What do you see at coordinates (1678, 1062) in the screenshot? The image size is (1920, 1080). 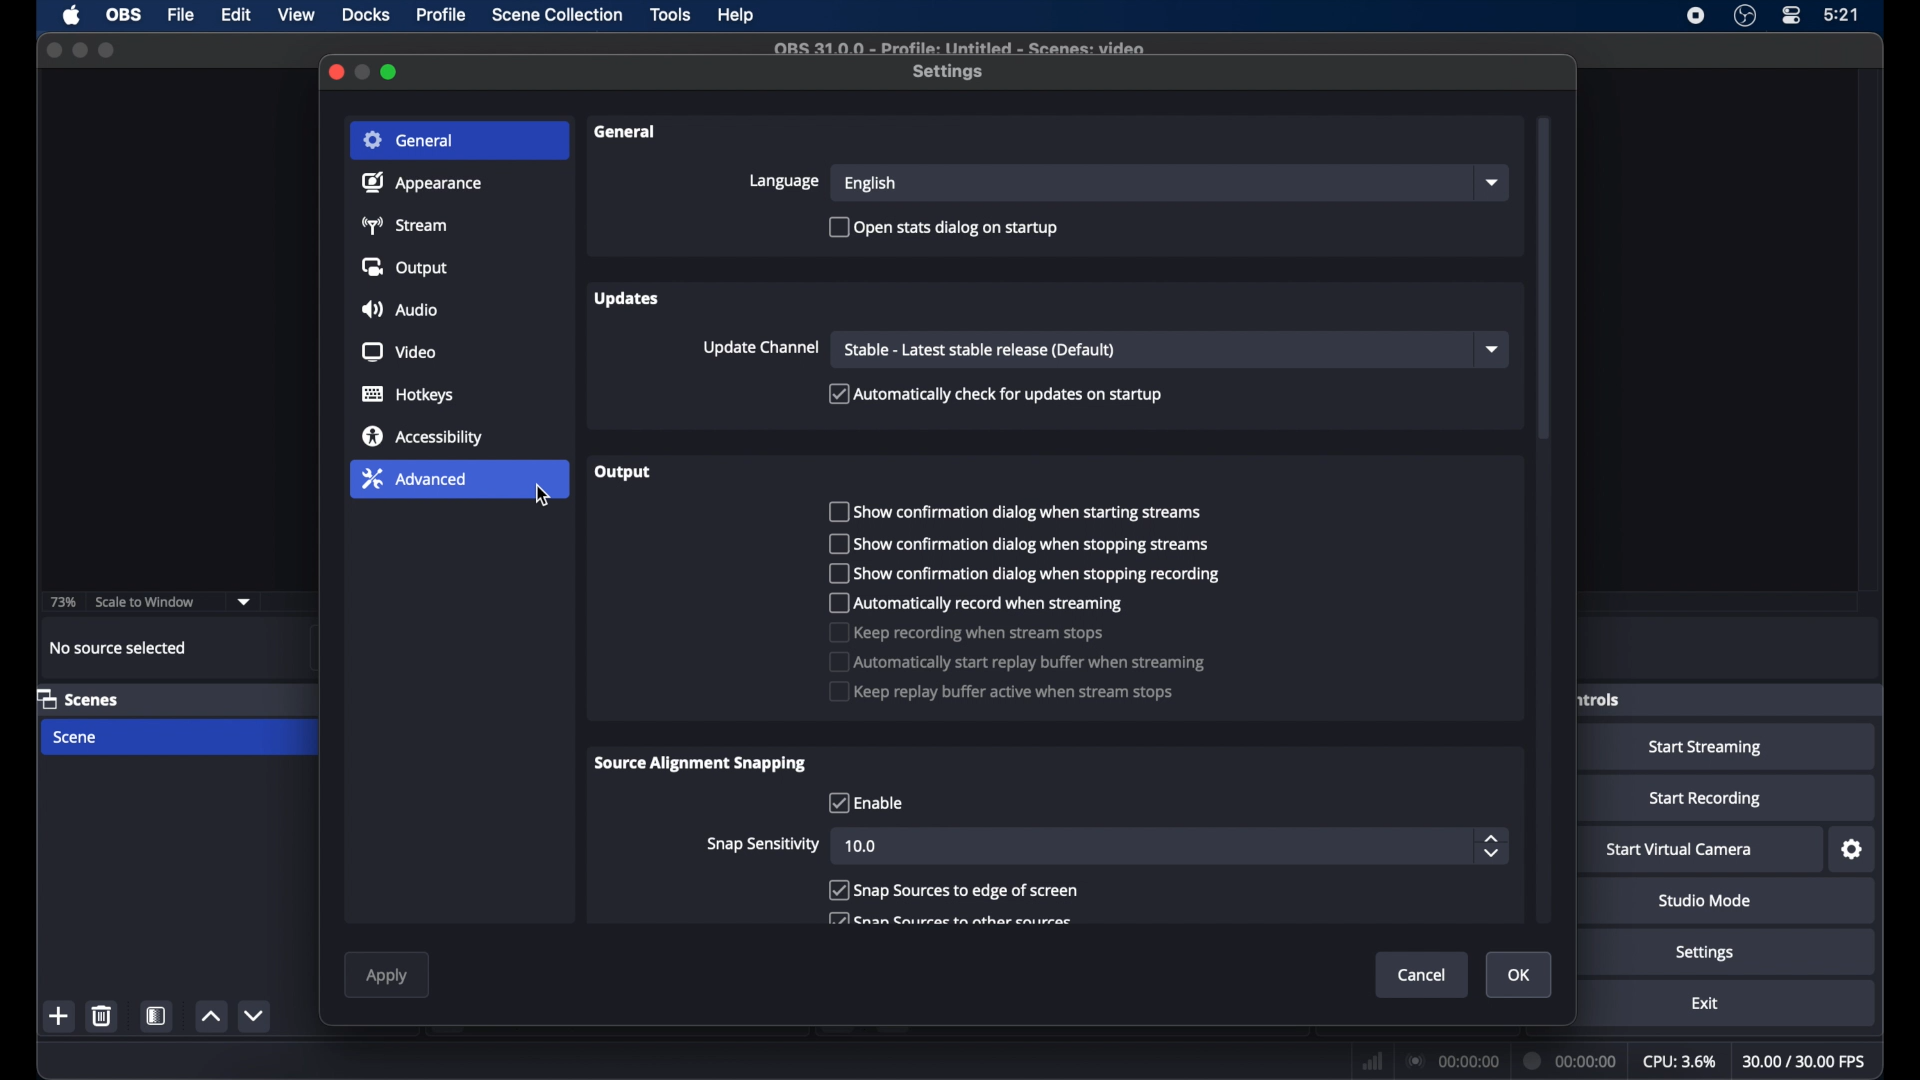 I see `cpu` at bounding box center [1678, 1062].